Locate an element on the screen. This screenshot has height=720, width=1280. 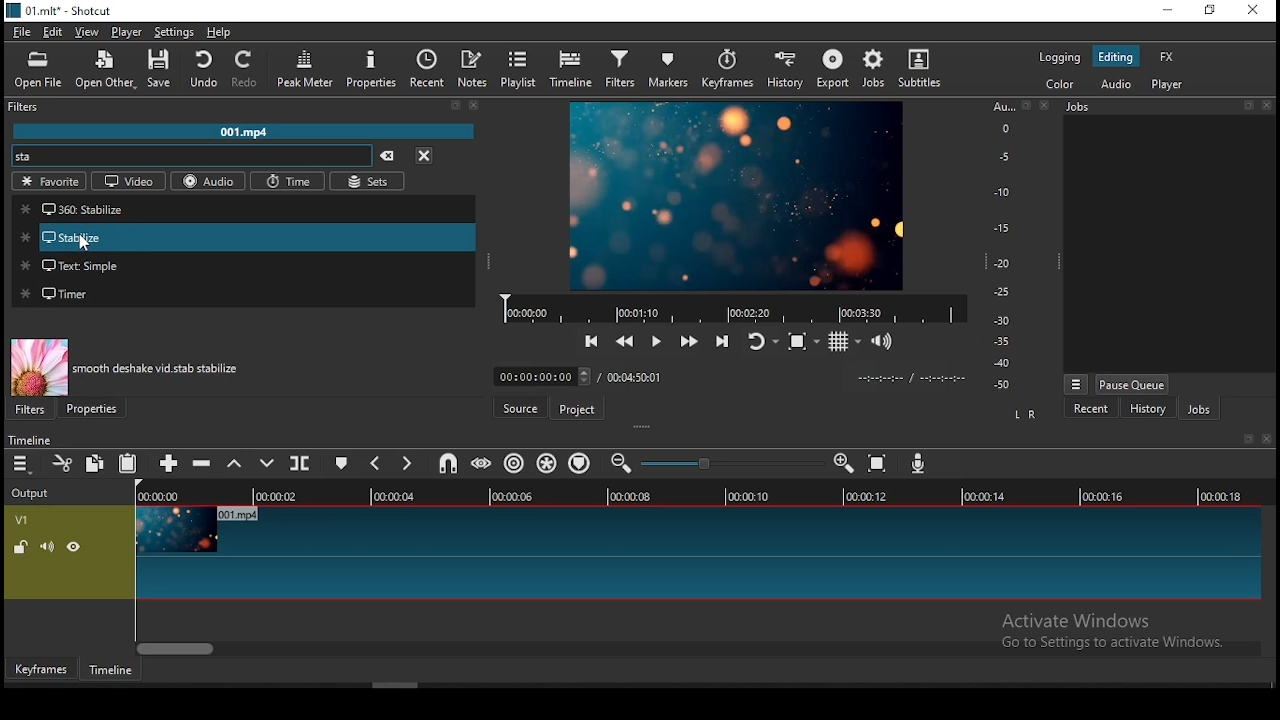
slider is located at coordinates (729, 465).